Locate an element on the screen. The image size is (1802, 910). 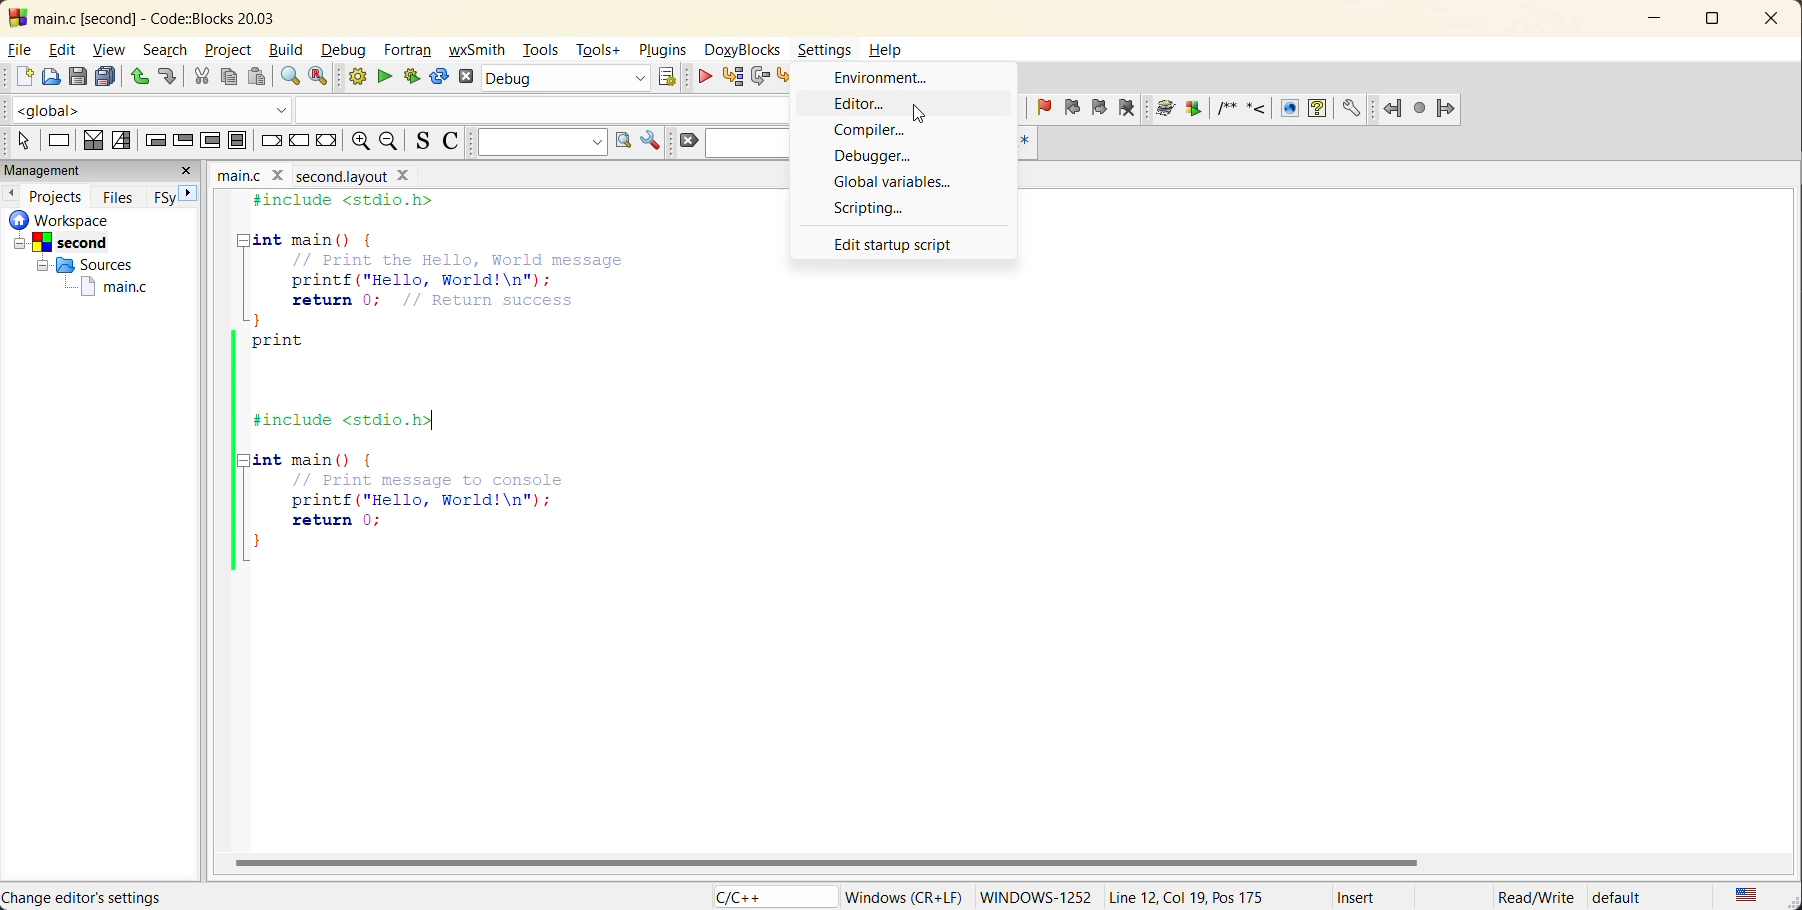
view is located at coordinates (107, 49).